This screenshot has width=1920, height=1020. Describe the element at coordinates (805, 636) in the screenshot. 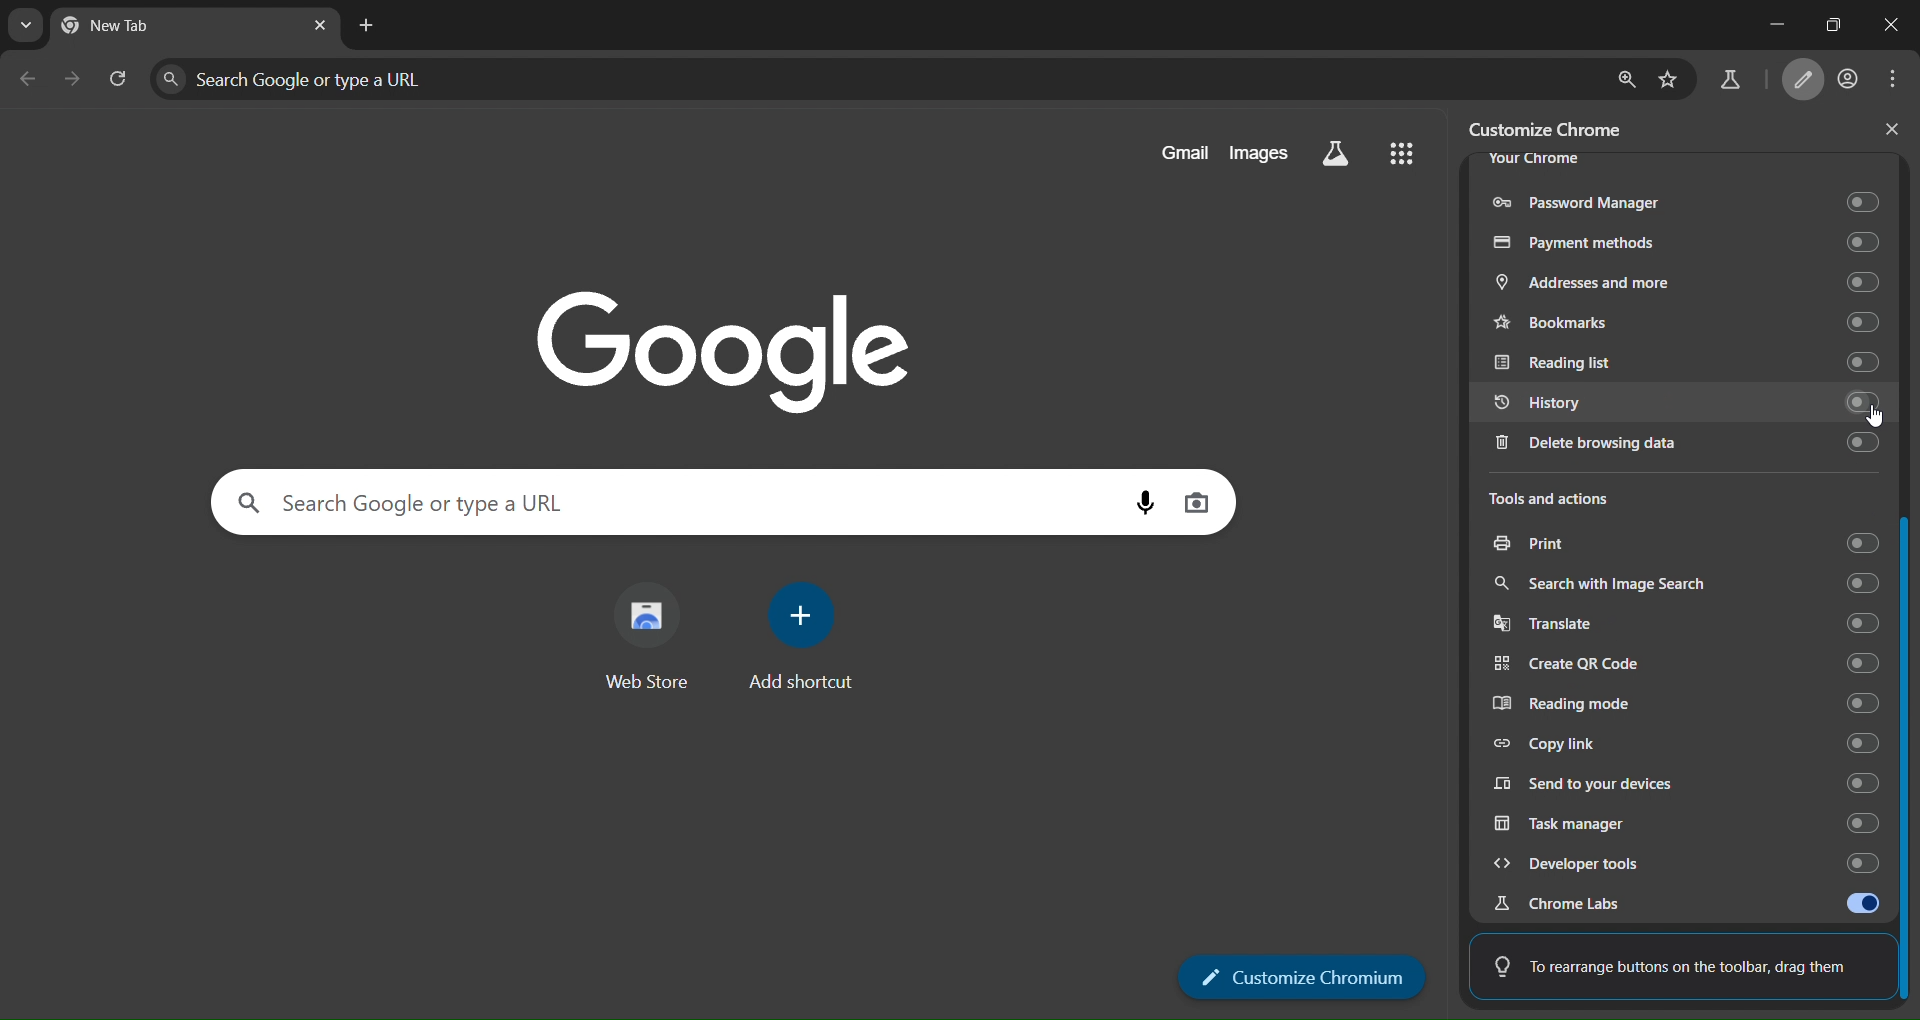

I see `add shortcut` at that location.